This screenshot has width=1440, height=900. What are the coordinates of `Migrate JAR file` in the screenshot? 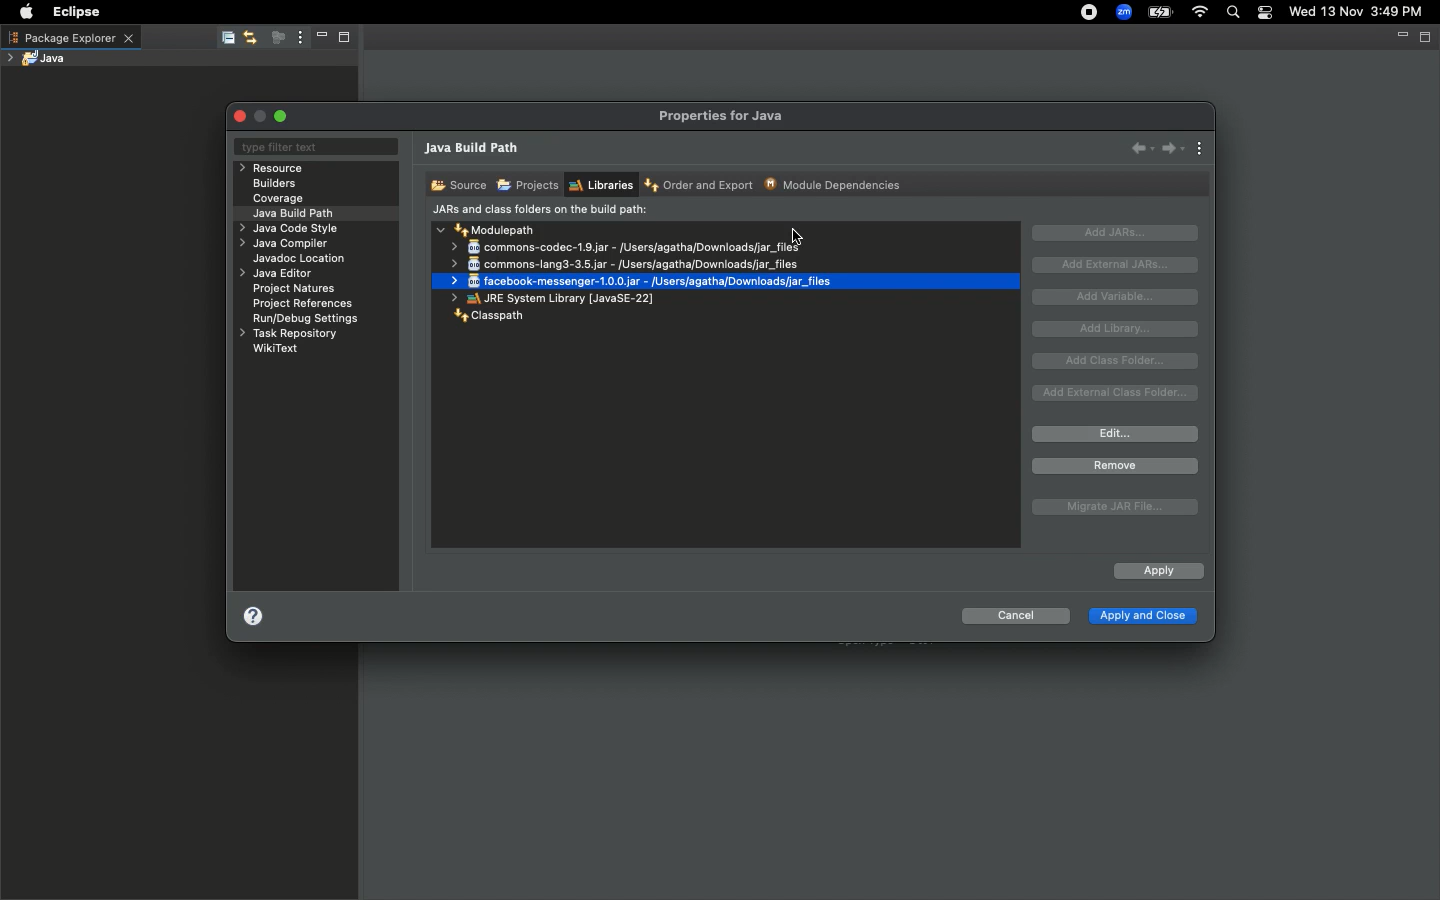 It's located at (1112, 508).